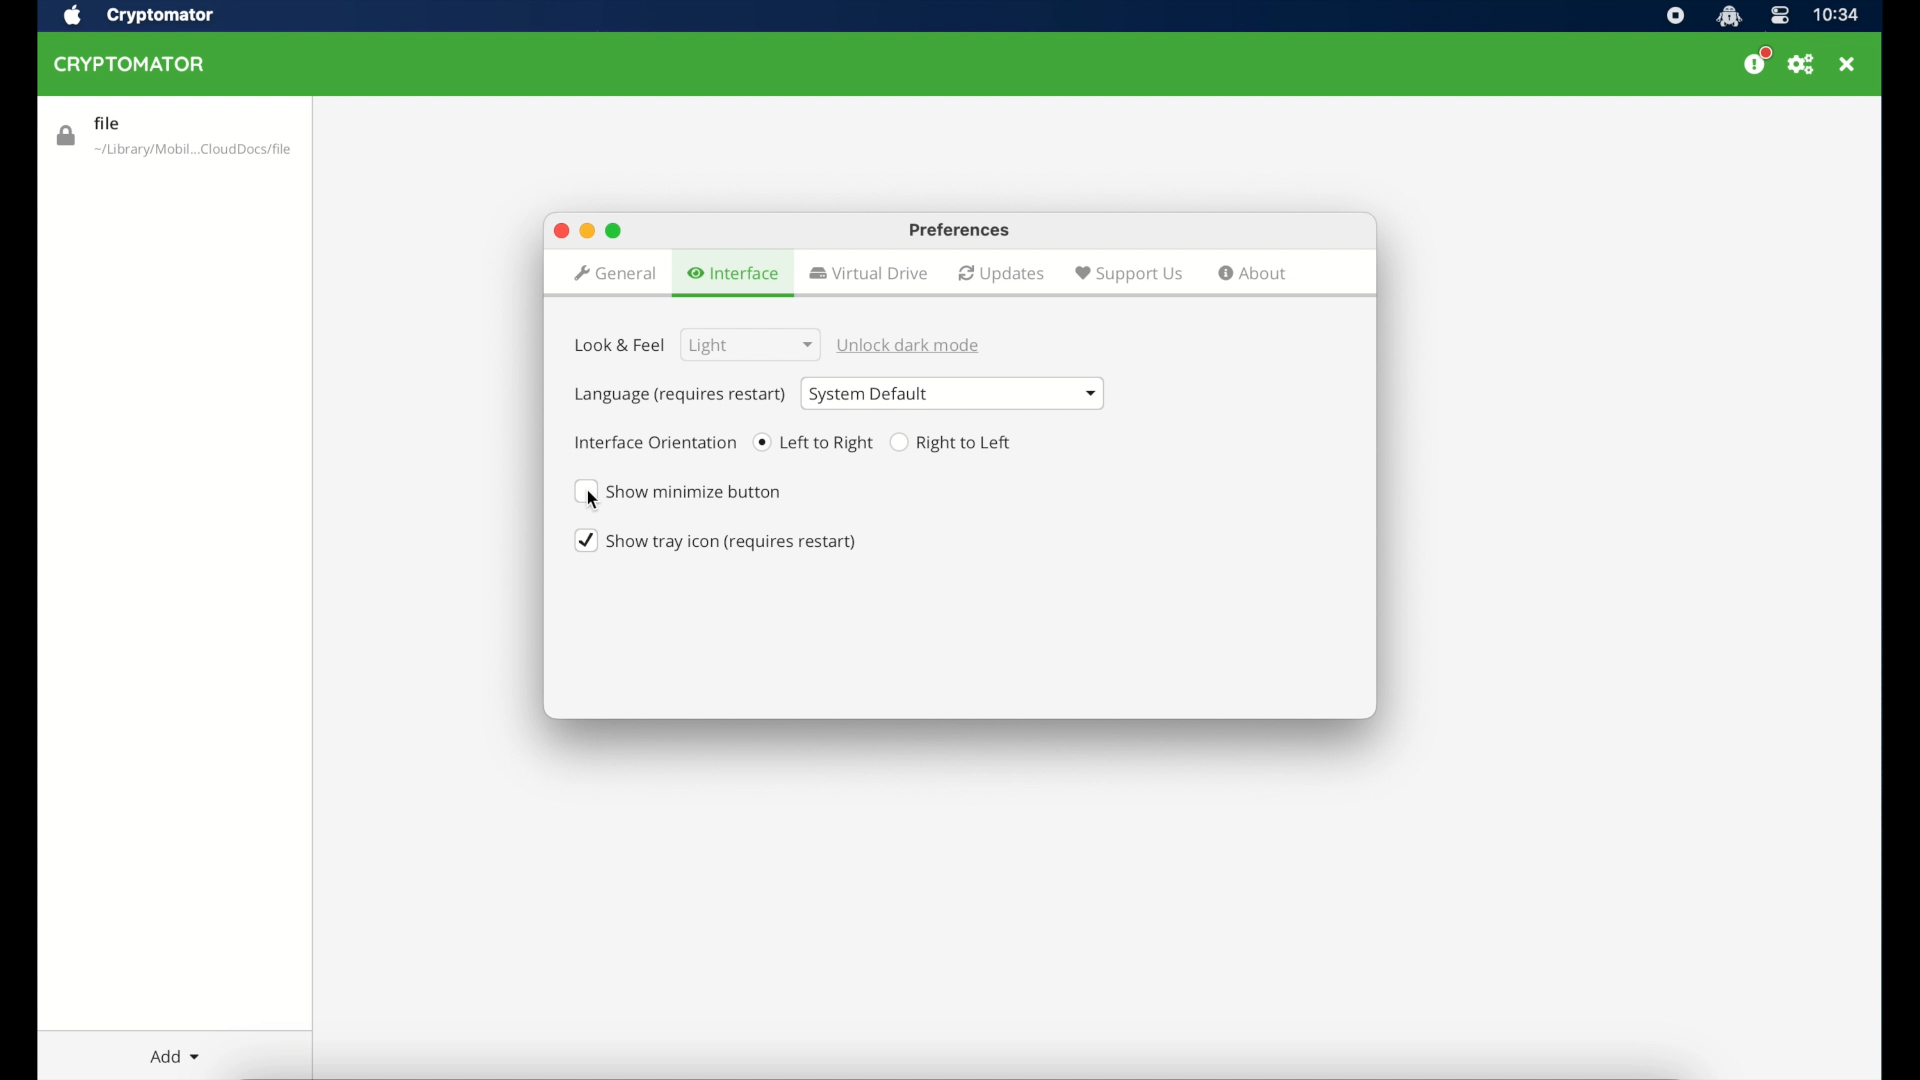  I want to click on virtual drive, so click(868, 273).